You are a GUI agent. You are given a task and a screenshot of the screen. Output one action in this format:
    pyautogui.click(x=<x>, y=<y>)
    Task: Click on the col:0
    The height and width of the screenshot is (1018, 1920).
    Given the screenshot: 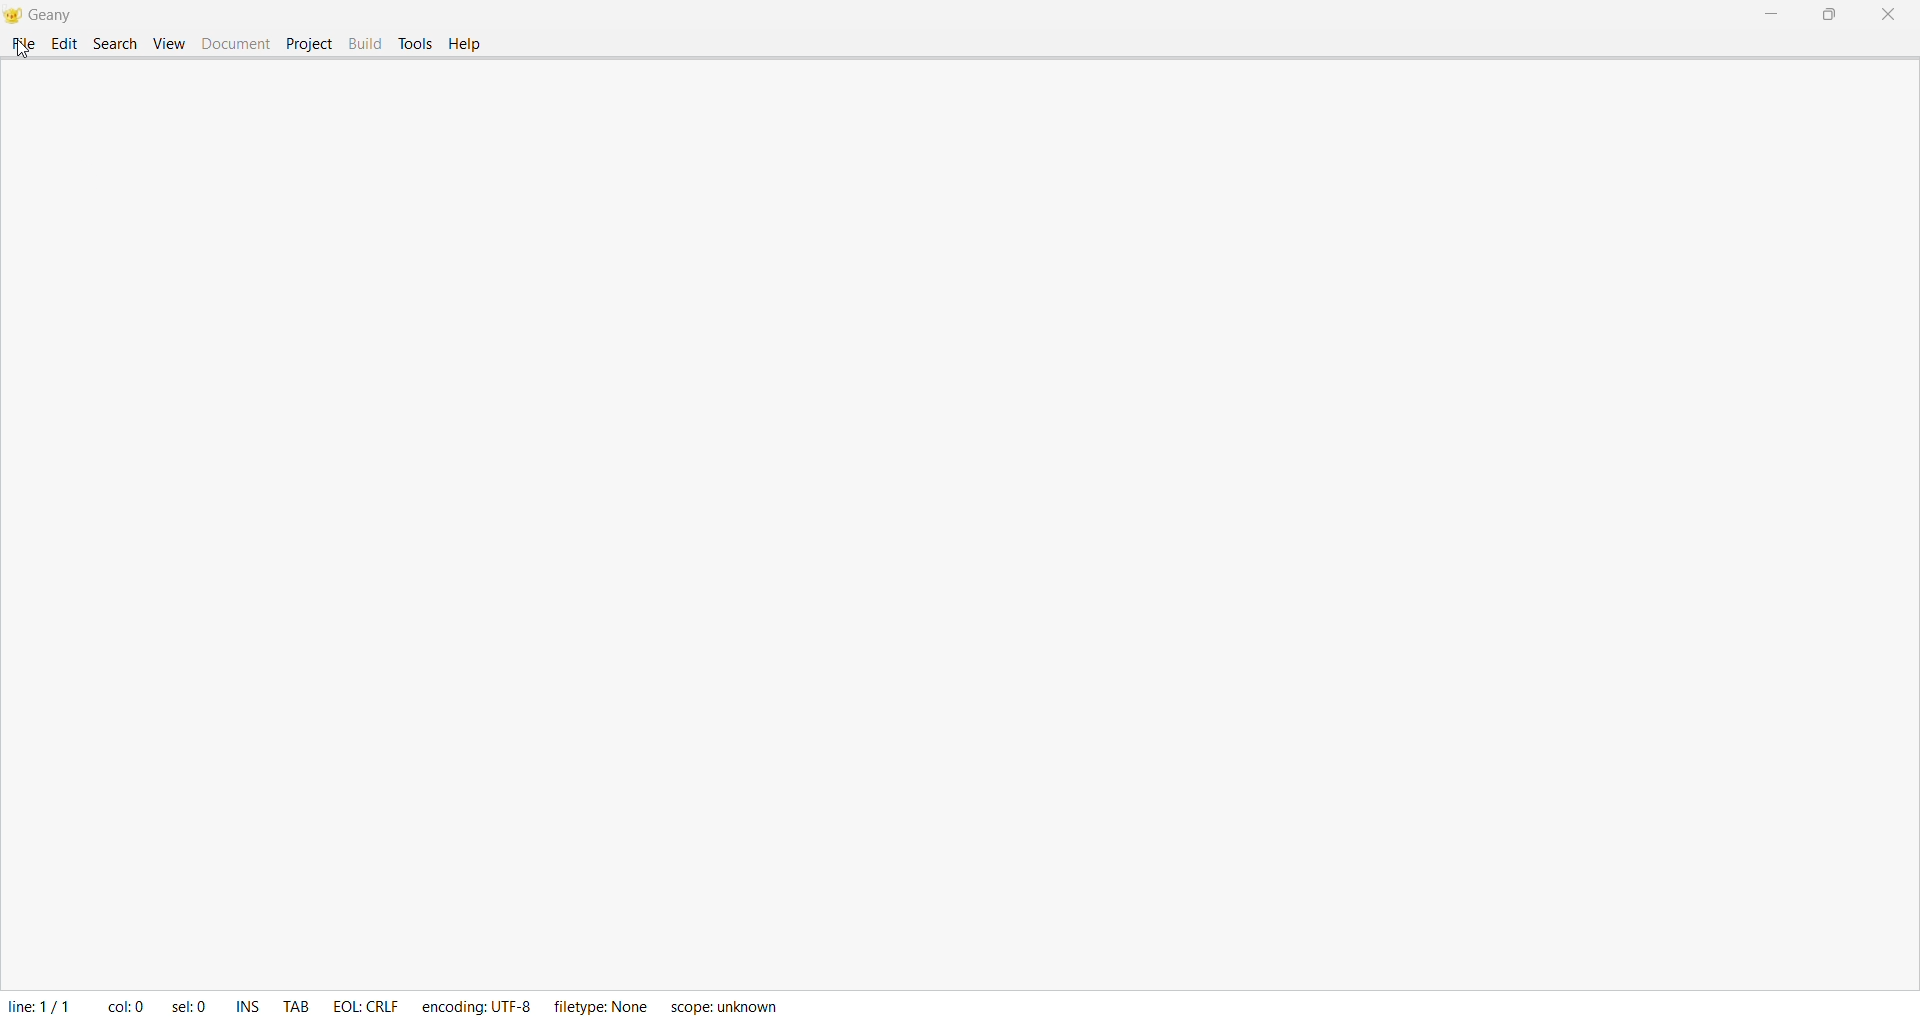 What is the action you would take?
    pyautogui.click(x=120, y=1007)
    